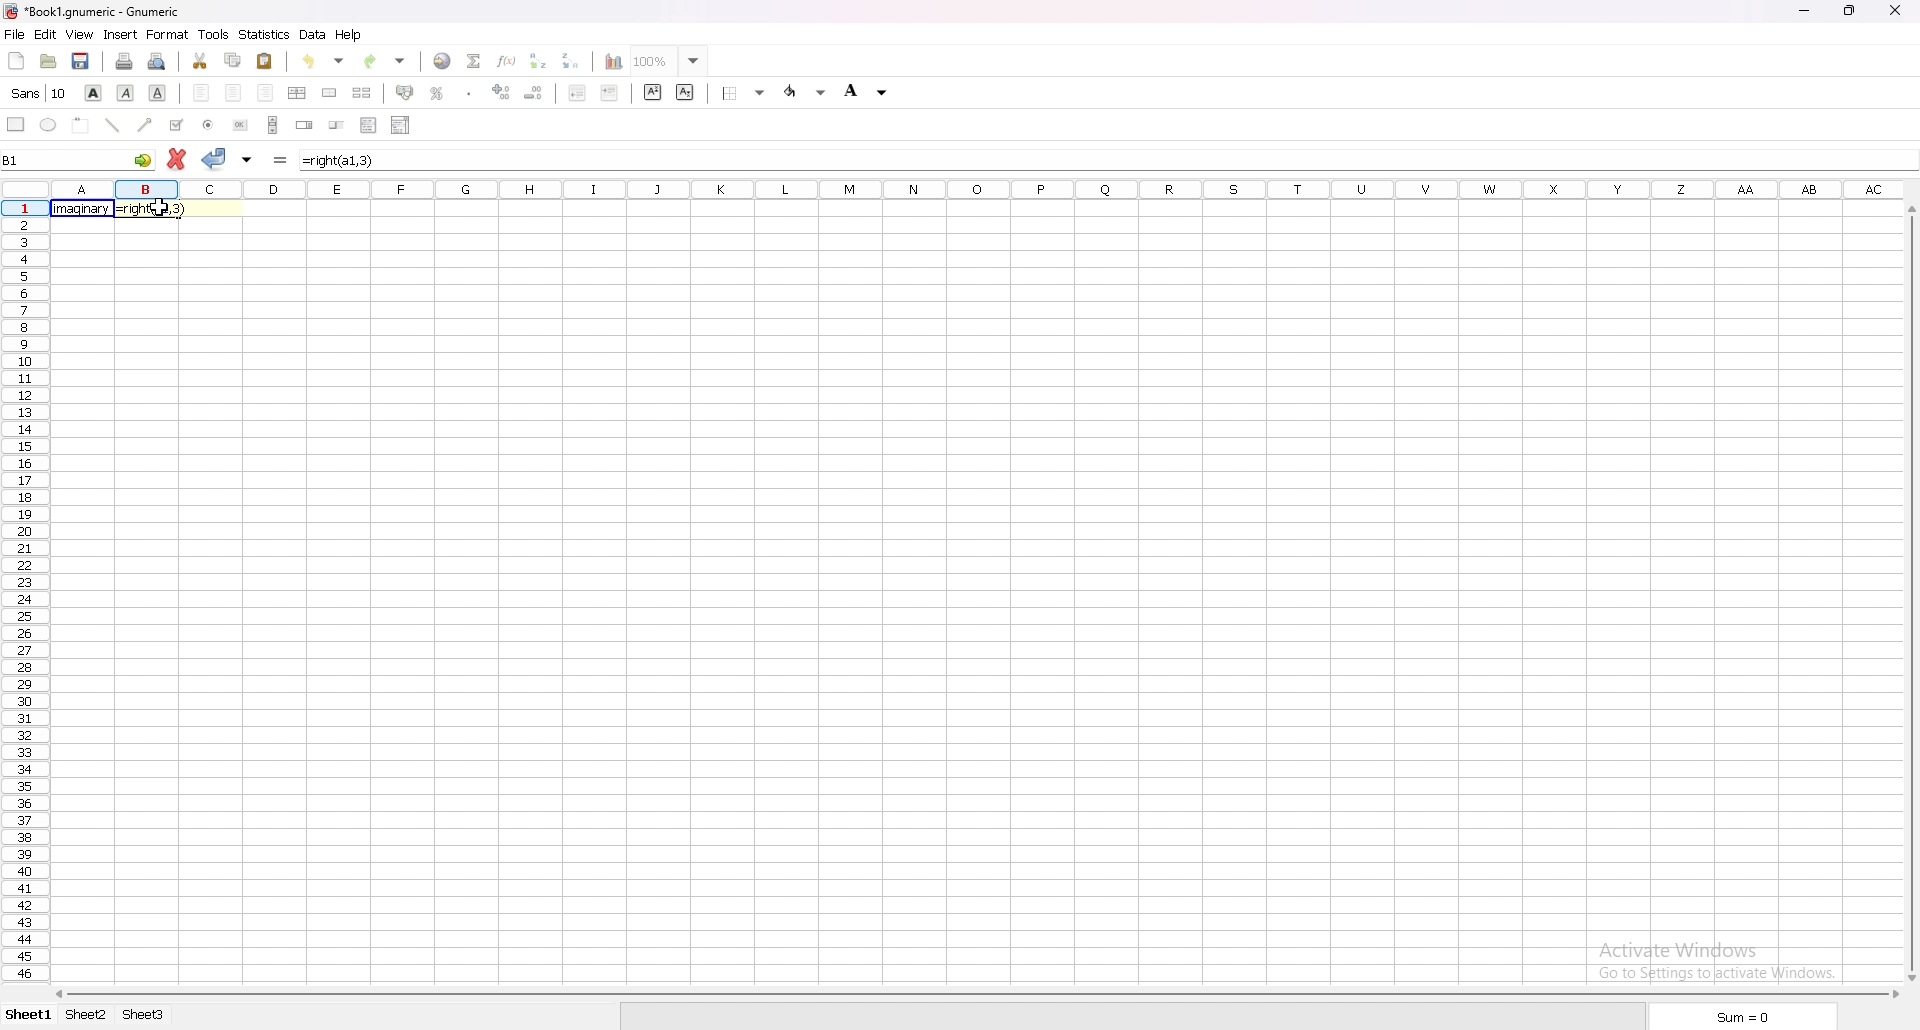 This screenshot has height=1030, width=1920. I want to click on merge cells, so click(330, 92).